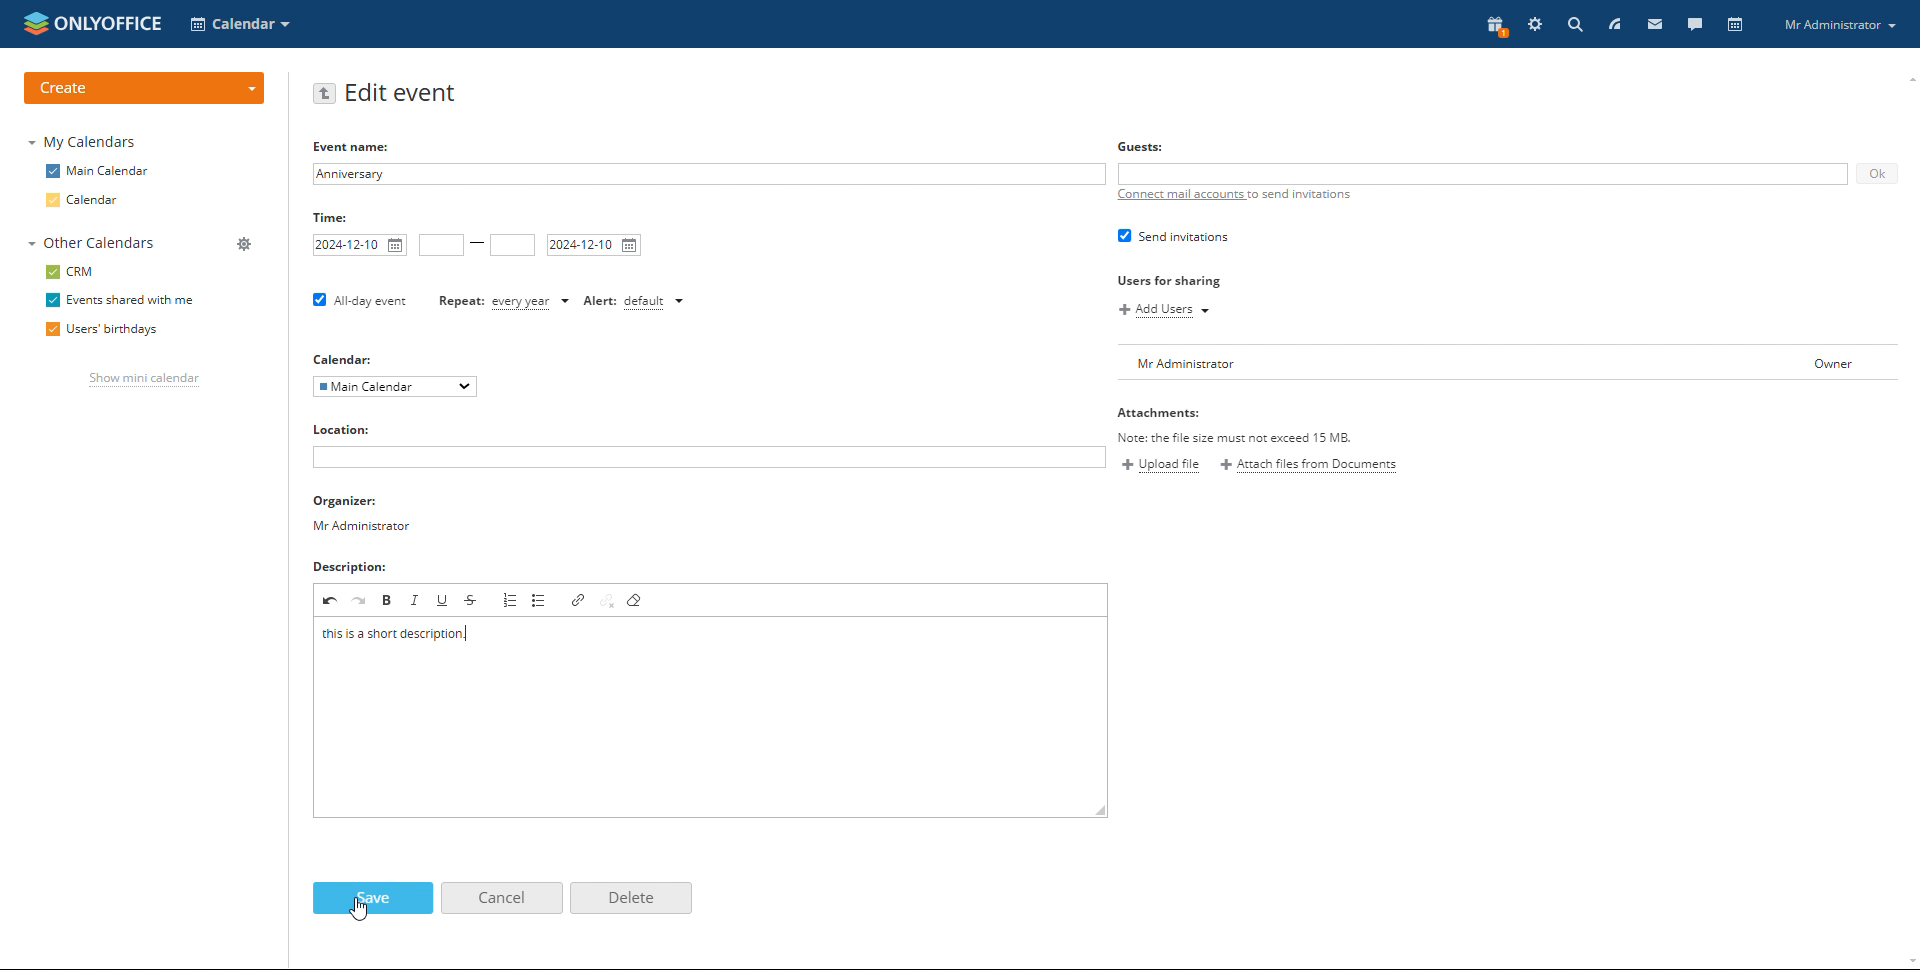 This screenshot has height=970, width=1920. Describe the element at coordinates (81, 141) in the screenshot. I see `my calendars` at that location.